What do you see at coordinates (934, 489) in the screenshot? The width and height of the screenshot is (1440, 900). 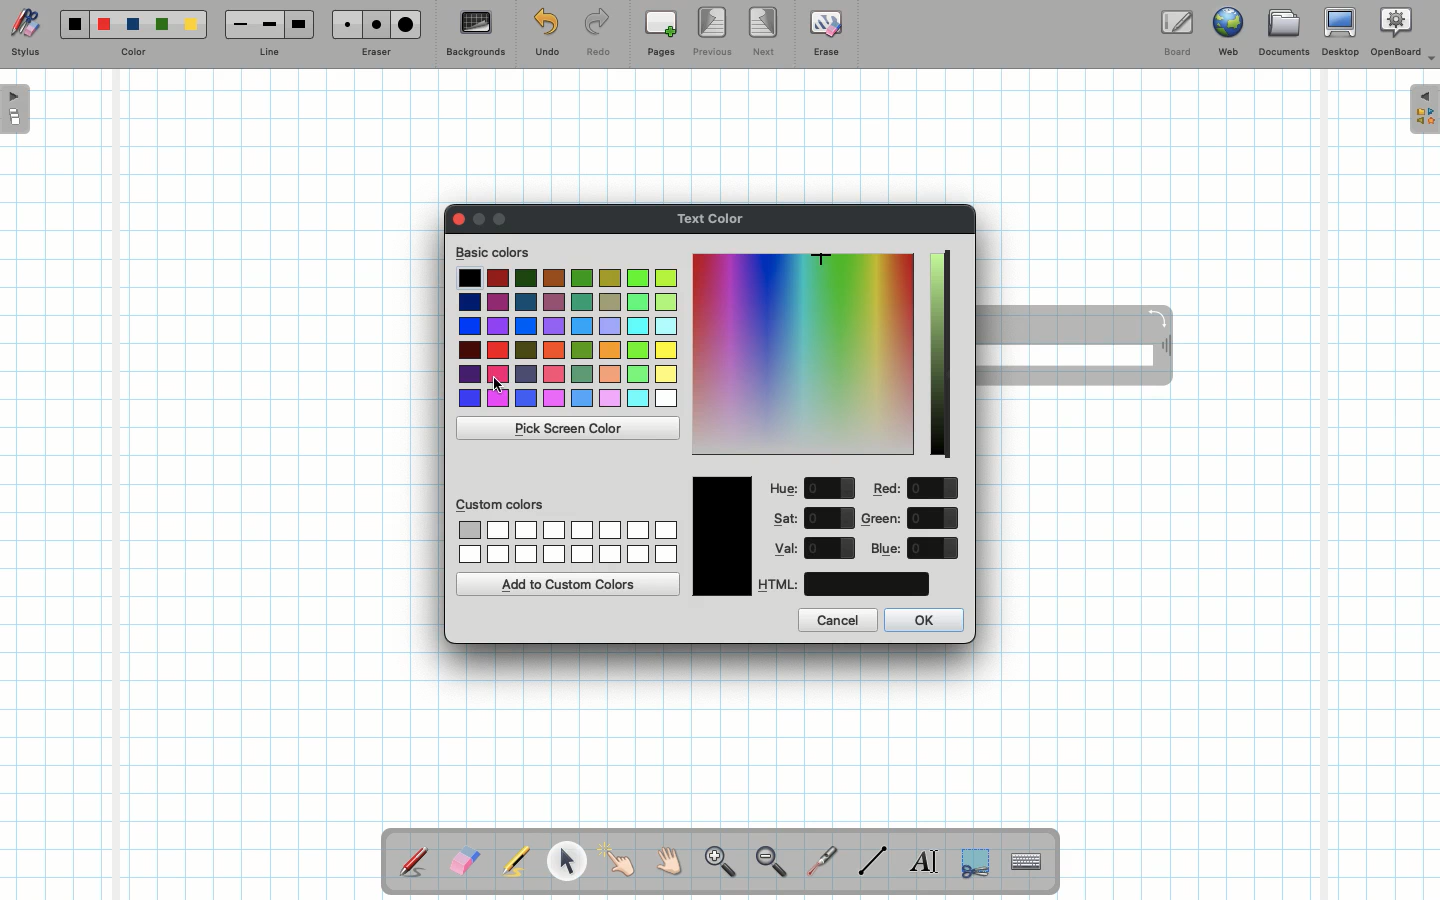 I see `value` at bounding box center [934, 489].